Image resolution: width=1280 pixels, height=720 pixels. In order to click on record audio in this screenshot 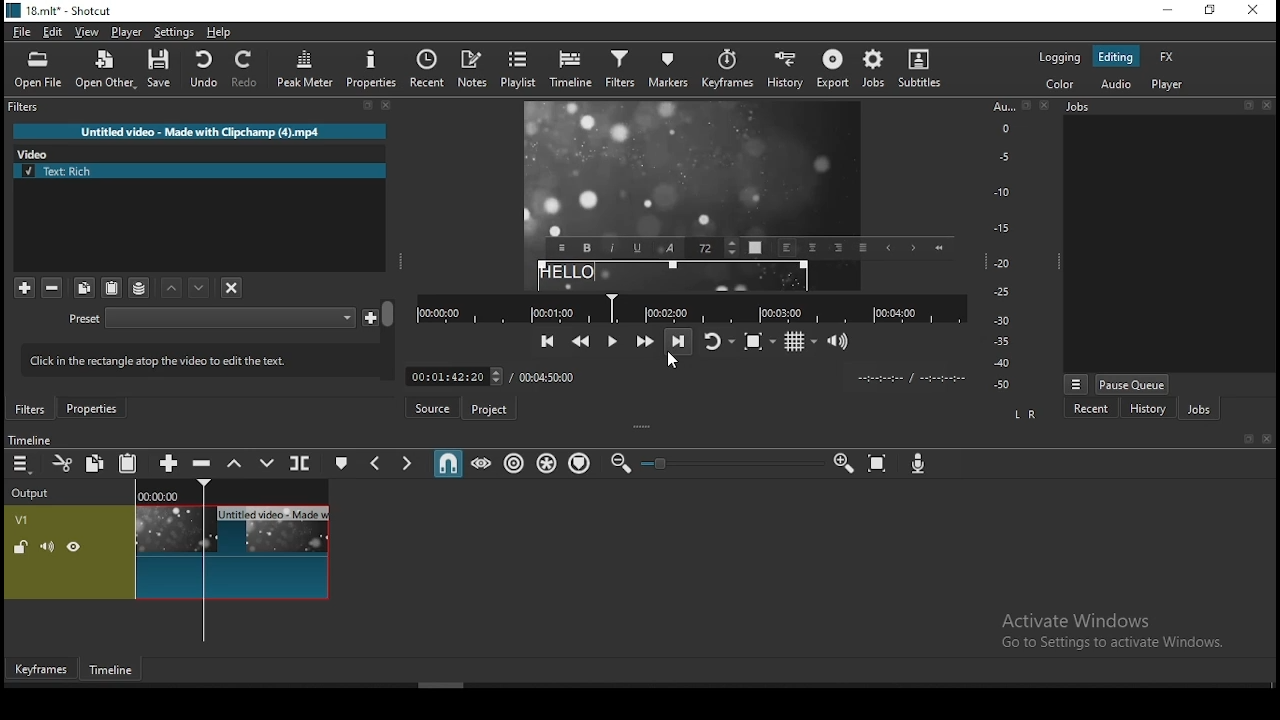, I will do `click(919, 464)`.